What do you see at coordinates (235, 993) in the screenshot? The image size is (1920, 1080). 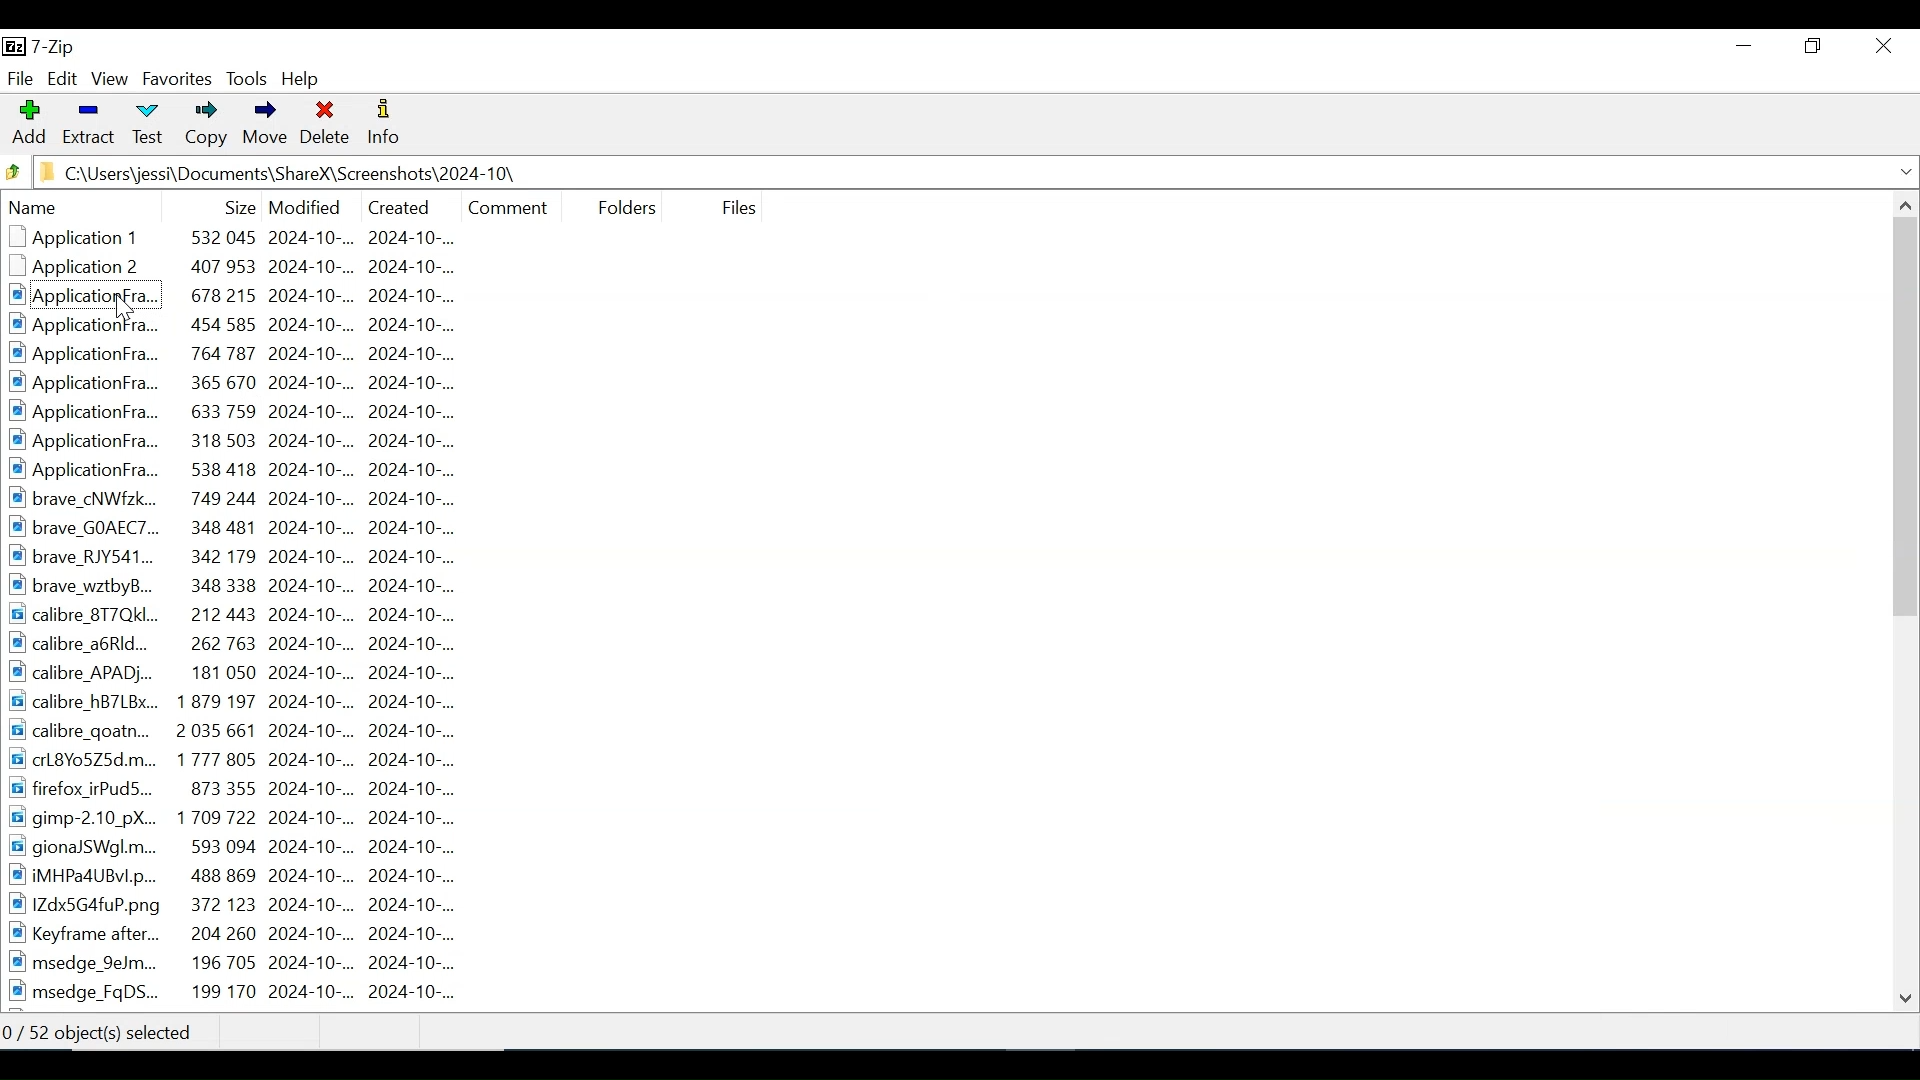 I see `msedge_FgDS... 199 170 2024-10-... 2024-10-...` at bounding box center [235, 993].